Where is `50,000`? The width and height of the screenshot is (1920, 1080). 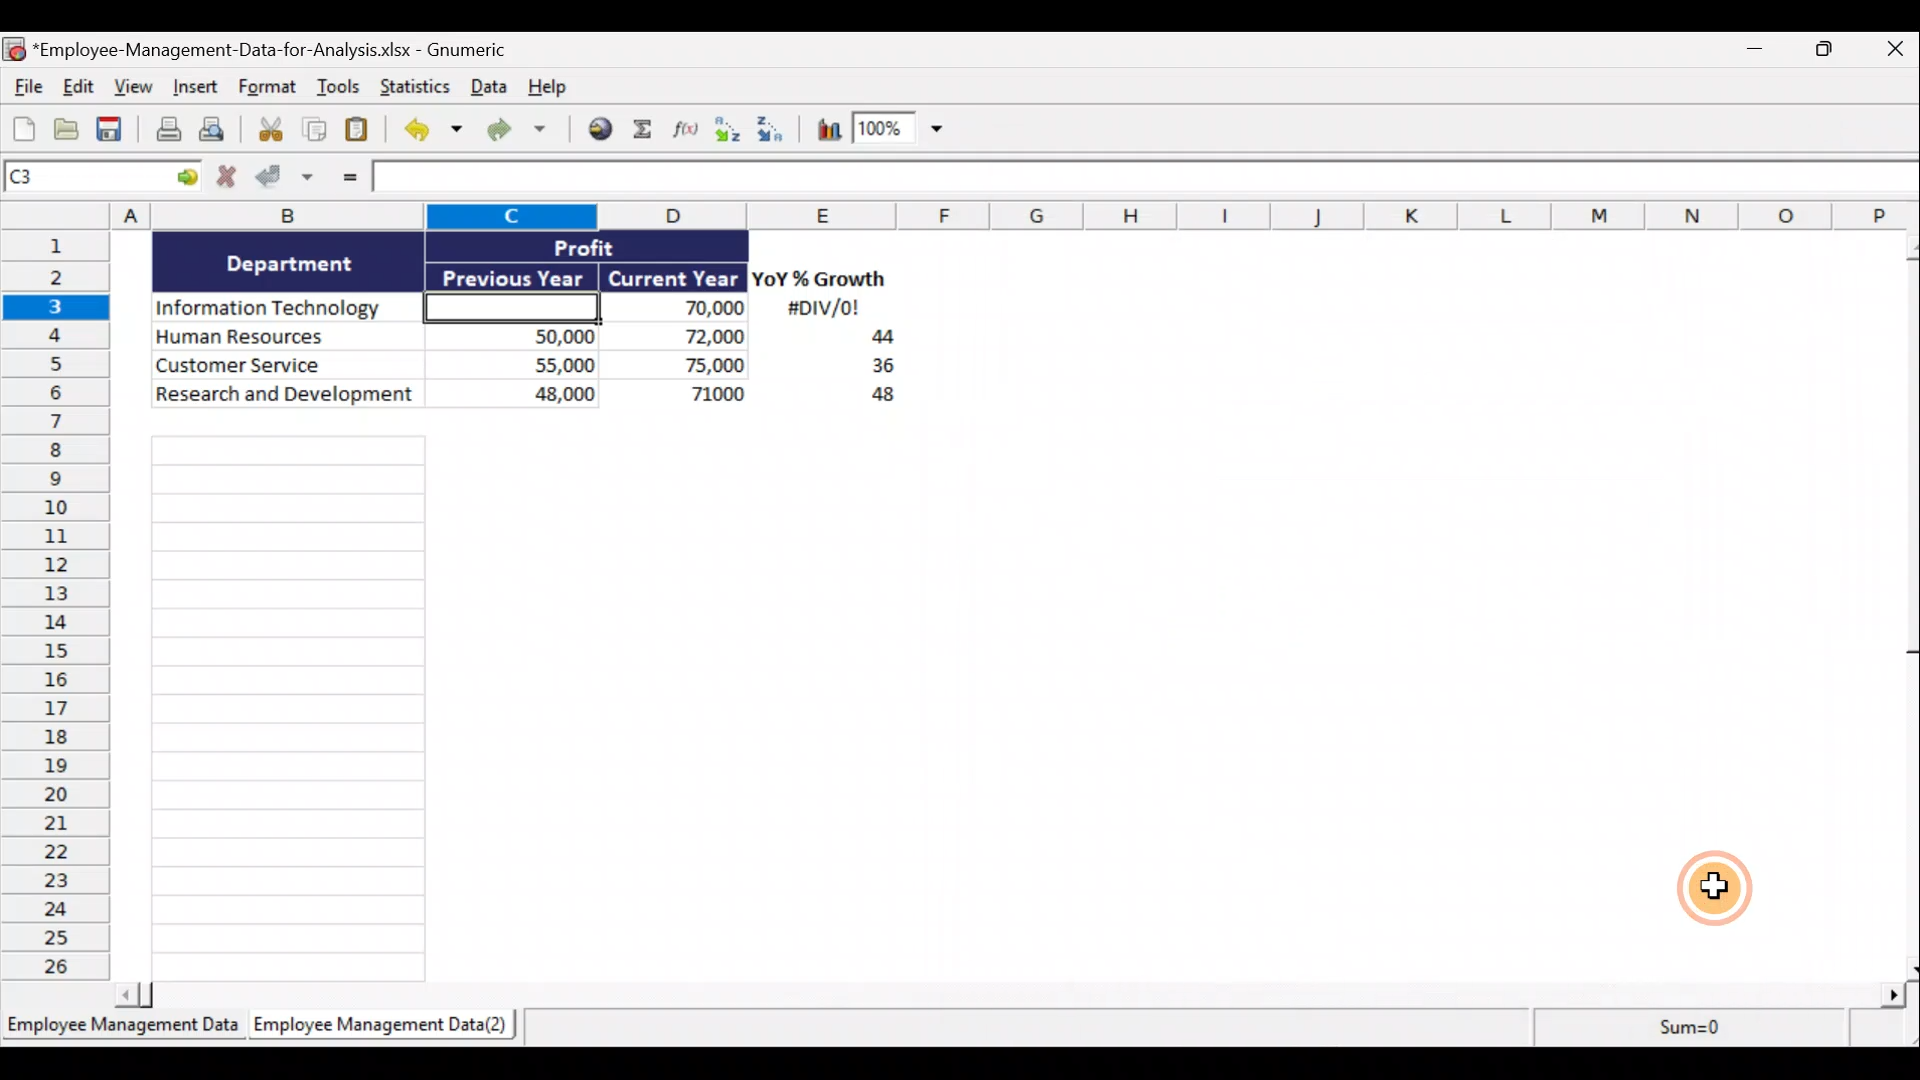
50,000 is located at coordinates (523, 335).